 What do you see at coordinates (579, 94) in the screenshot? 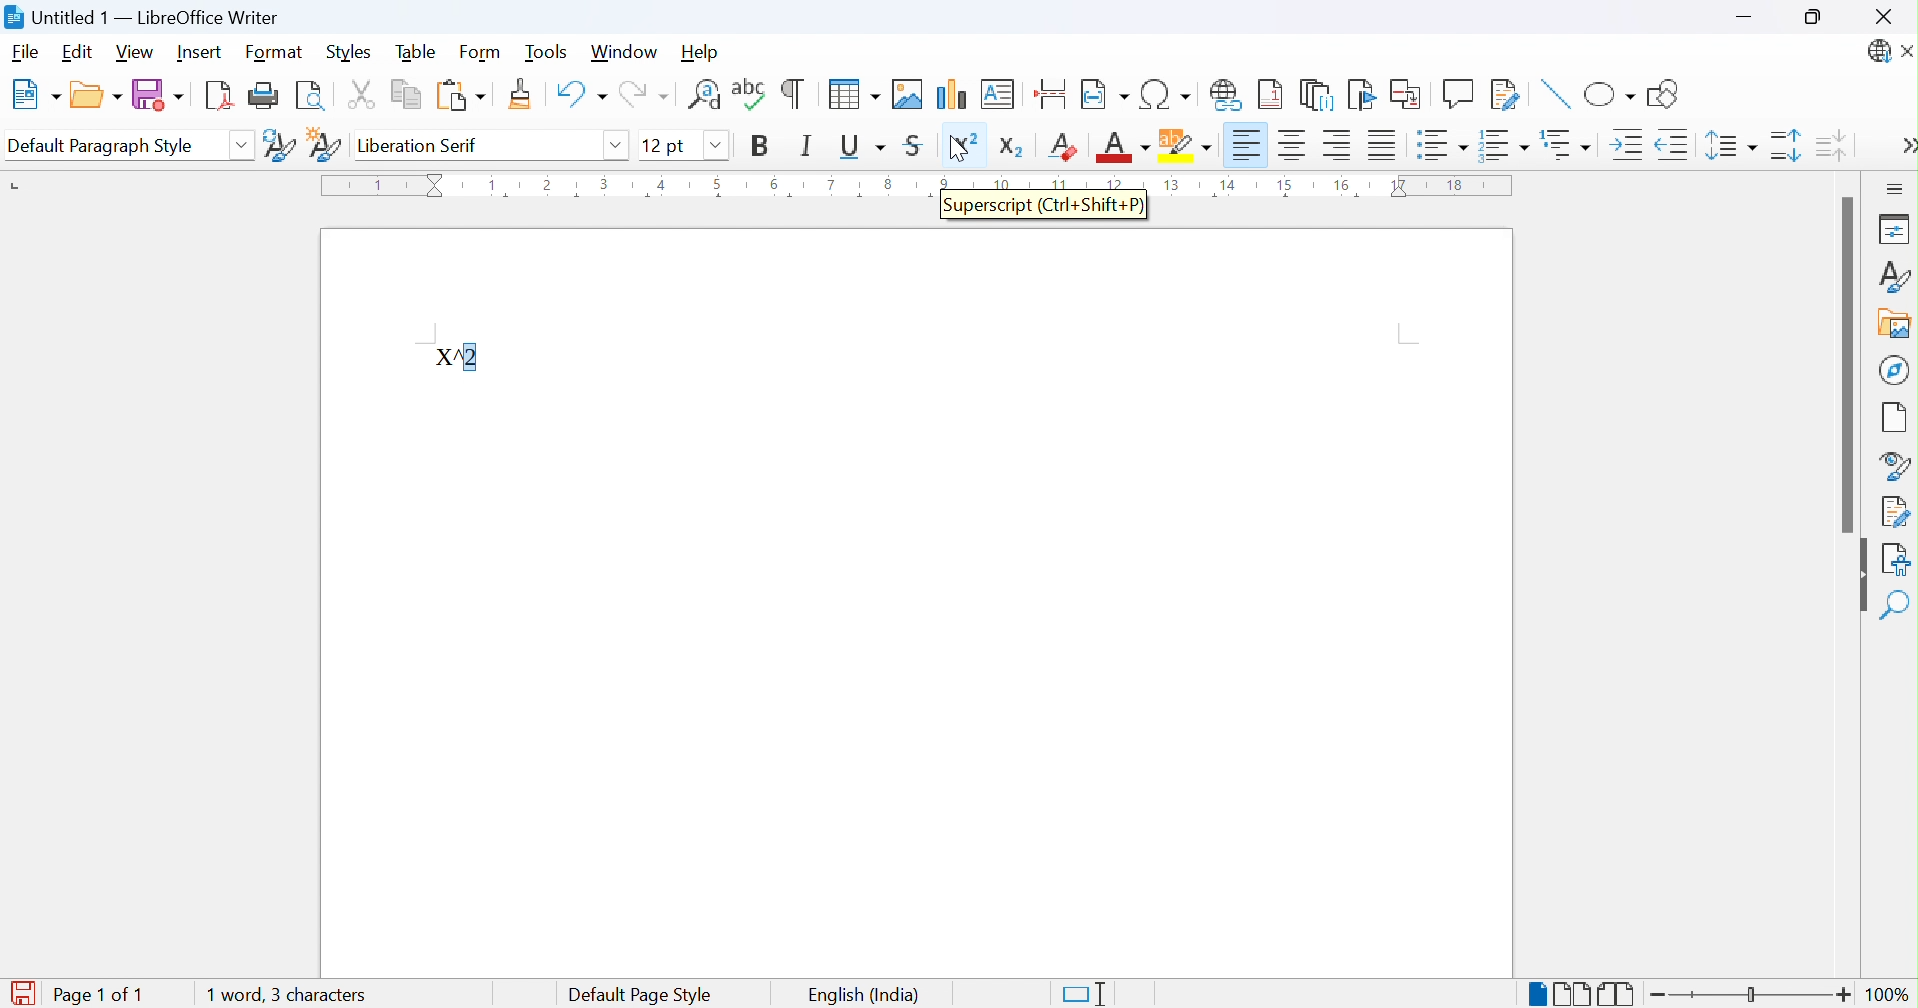
I see `Undo` at bounding box center [579, 94].